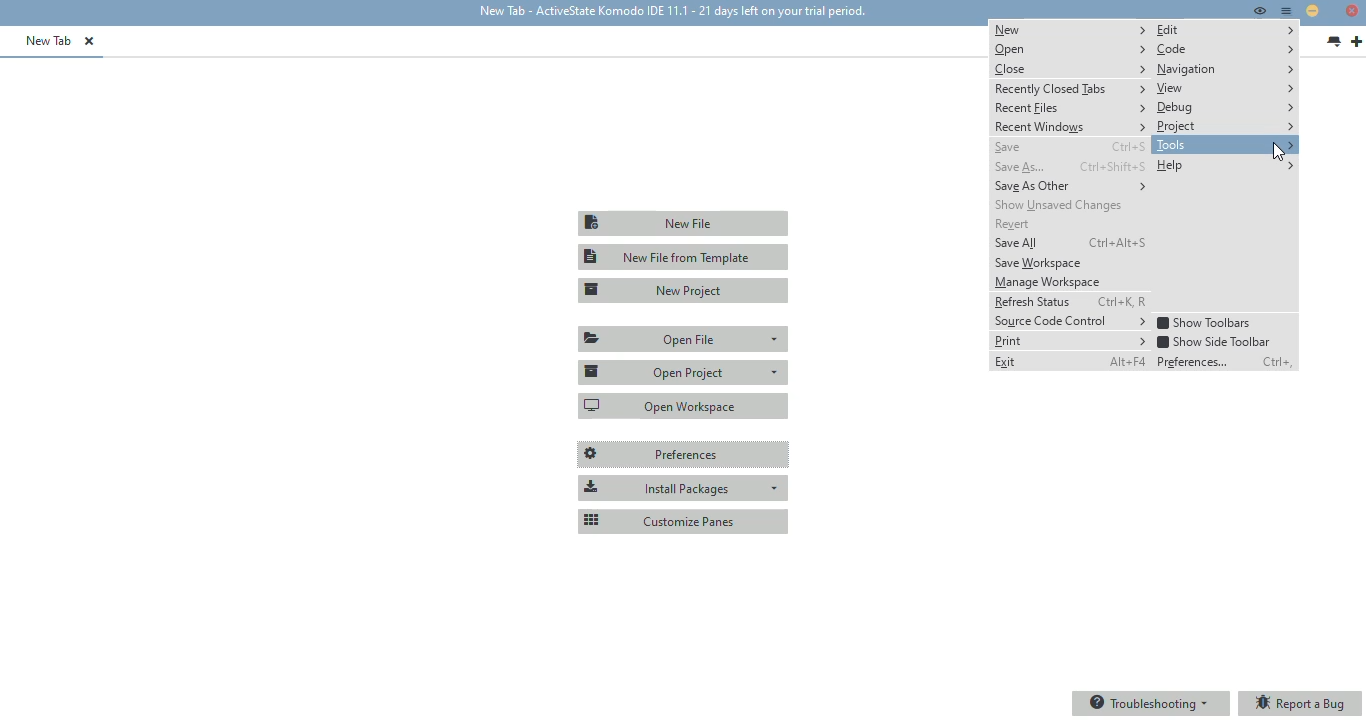  Describe the element at coordinates (670, 12) in the screenshot. I see `new tab - ActiveState Komodo IDE 11.1-21 days left on your trial period.` at that location.